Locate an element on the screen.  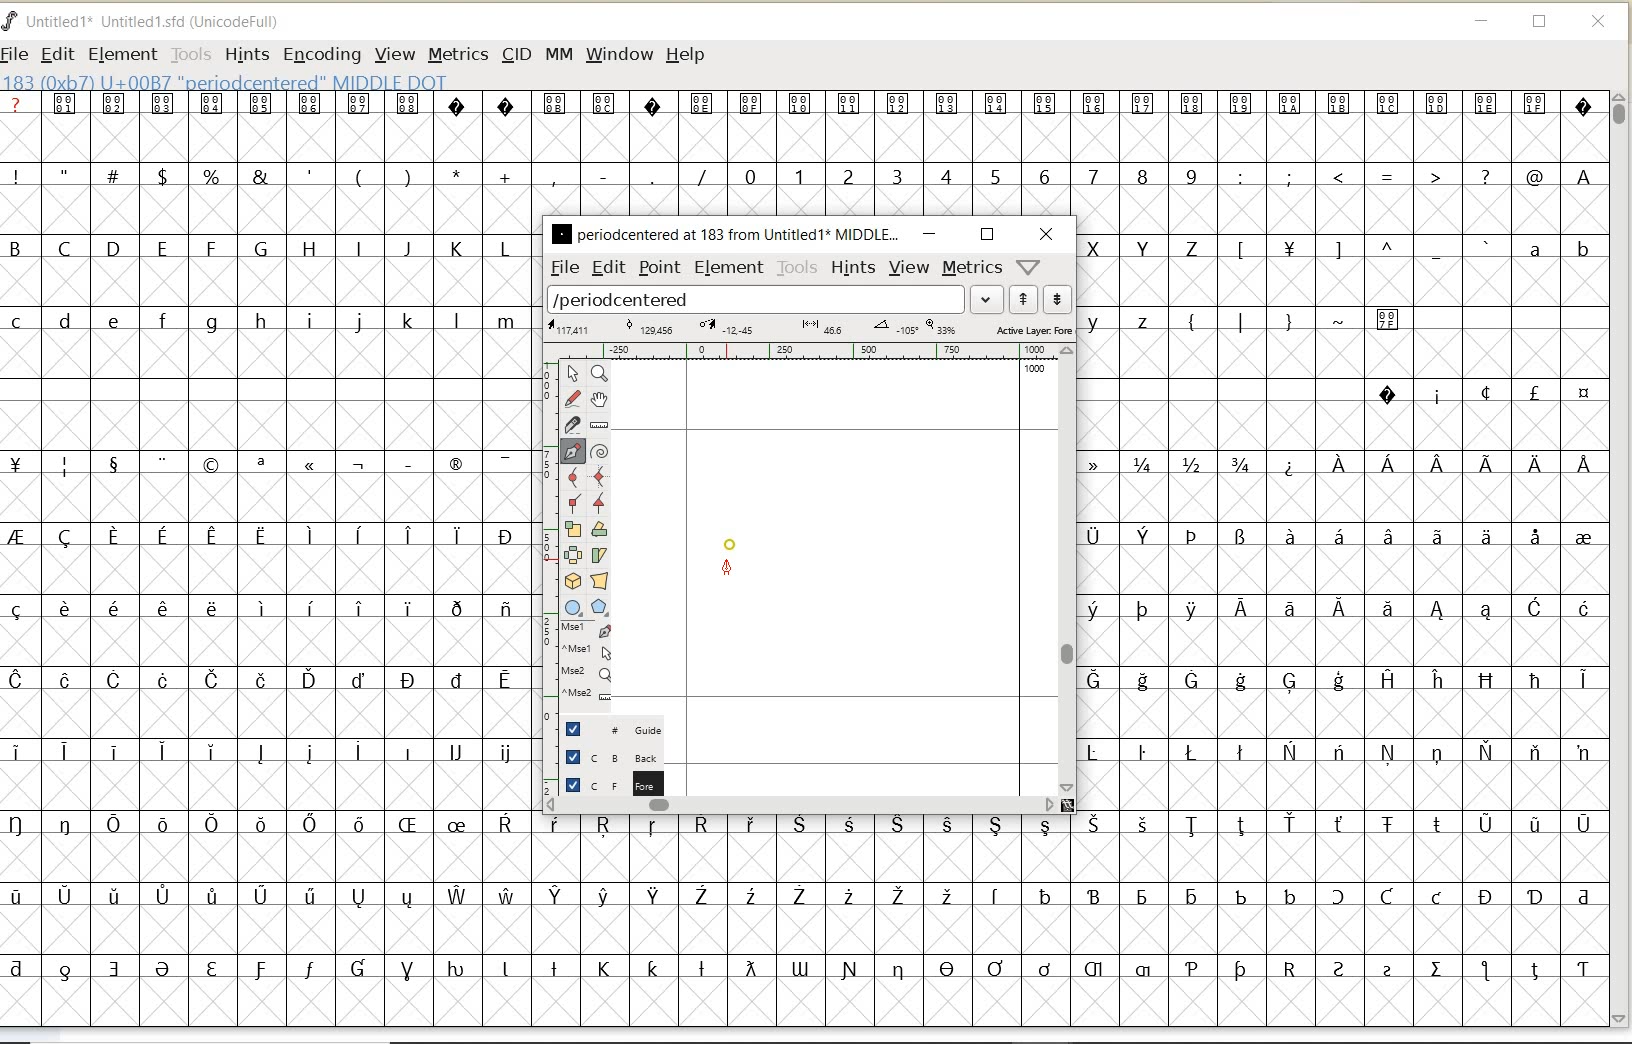
uppercase letters is located at coordinates (263, 248).